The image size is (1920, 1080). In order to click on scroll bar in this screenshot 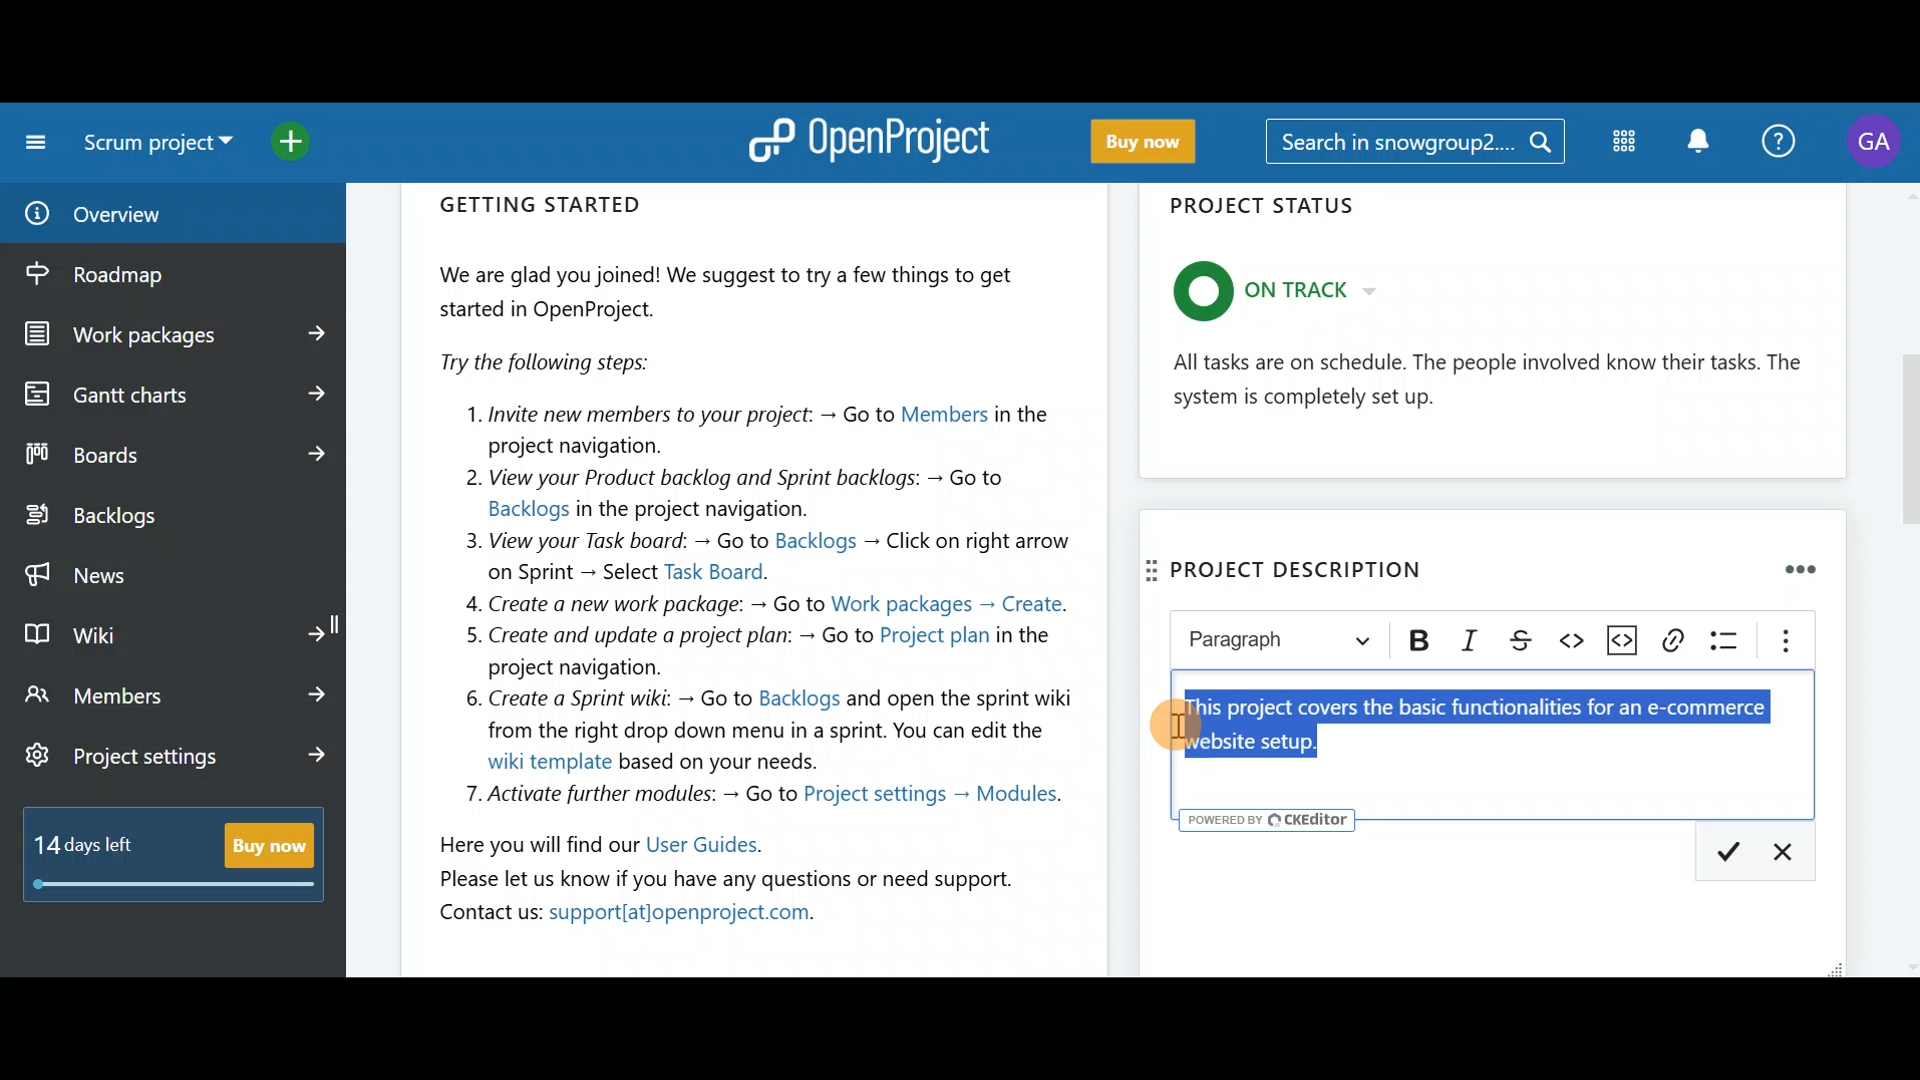, I will do `click(1907, 580)`.